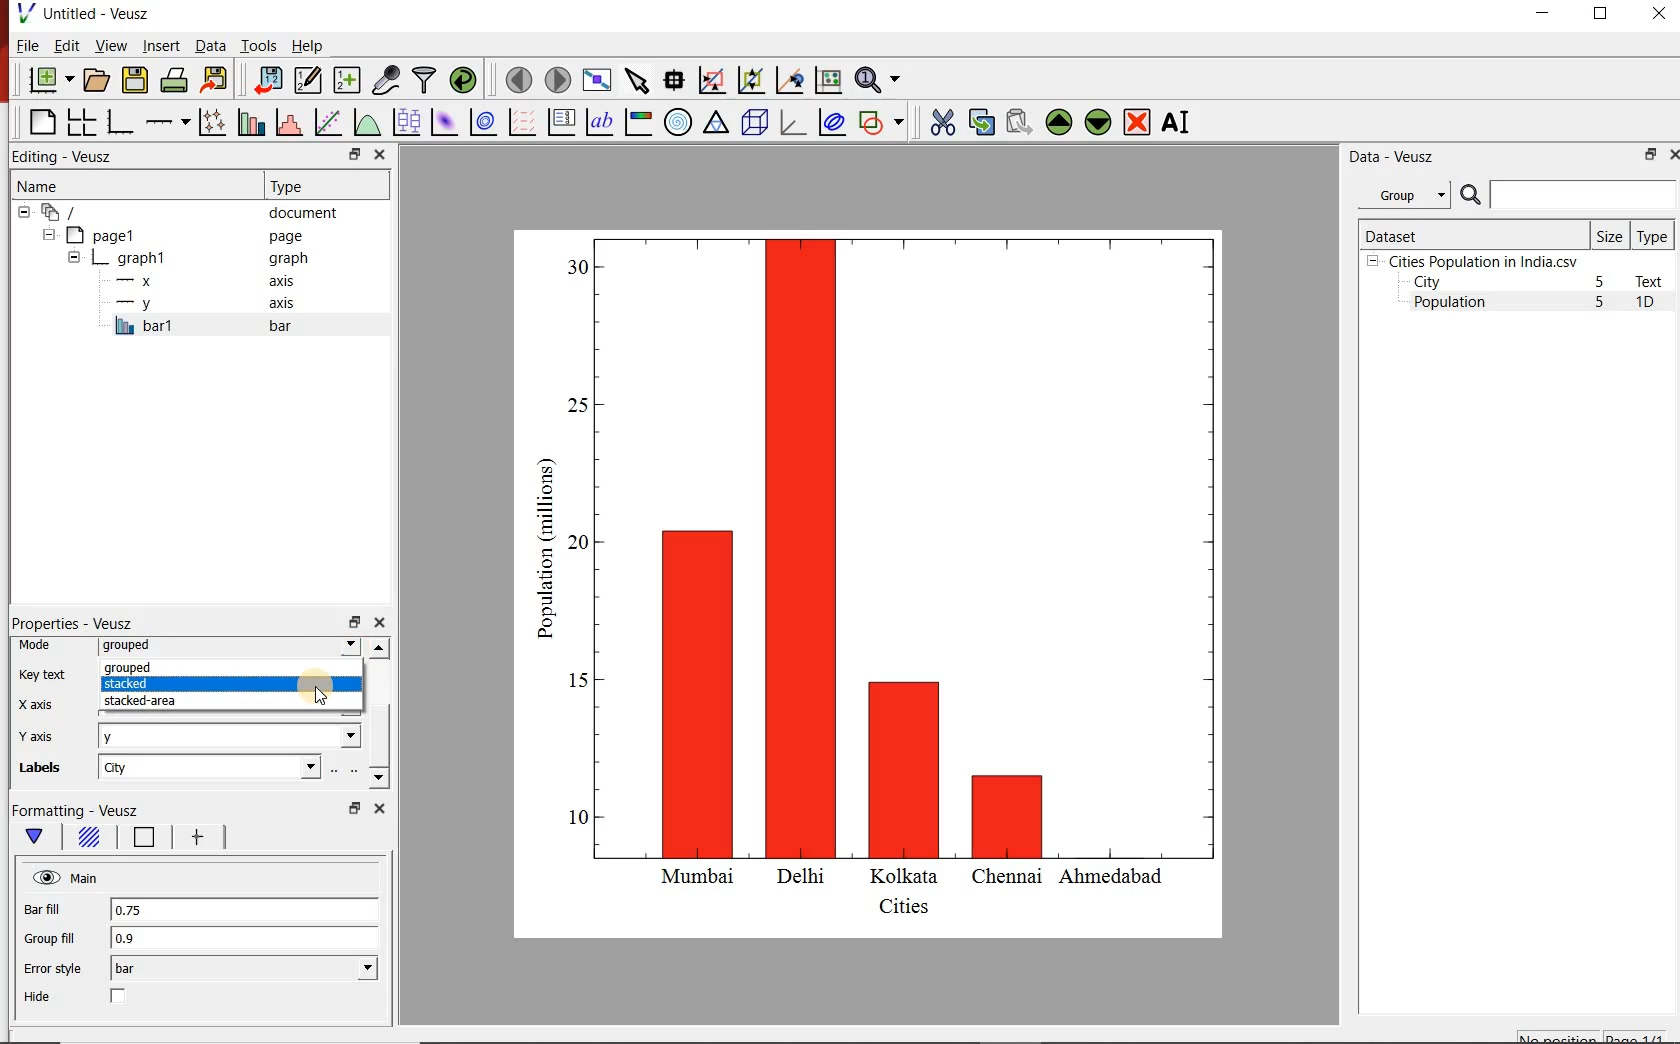 This screenshot has width=1680, height=1044. What do you see at coordinates (462, 80) in the screenshot?
I see `reload linked datasets` at bounding box center [462, 80].